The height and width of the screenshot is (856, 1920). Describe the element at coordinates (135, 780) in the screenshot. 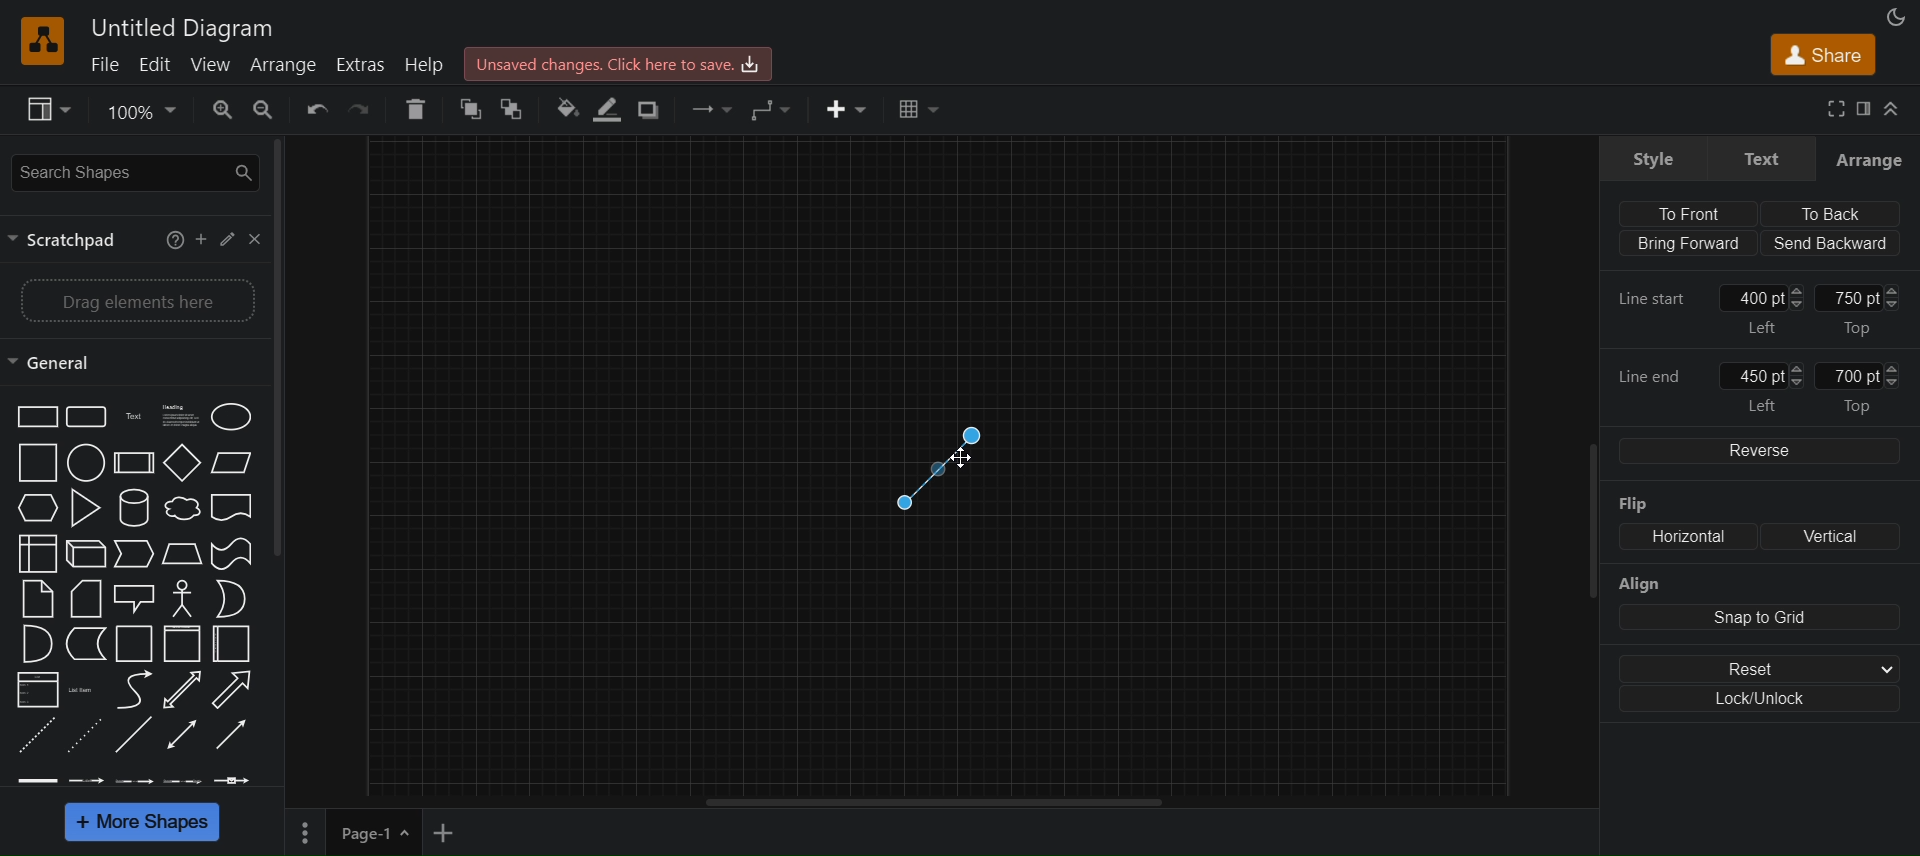

I see `connector 3` at that location.